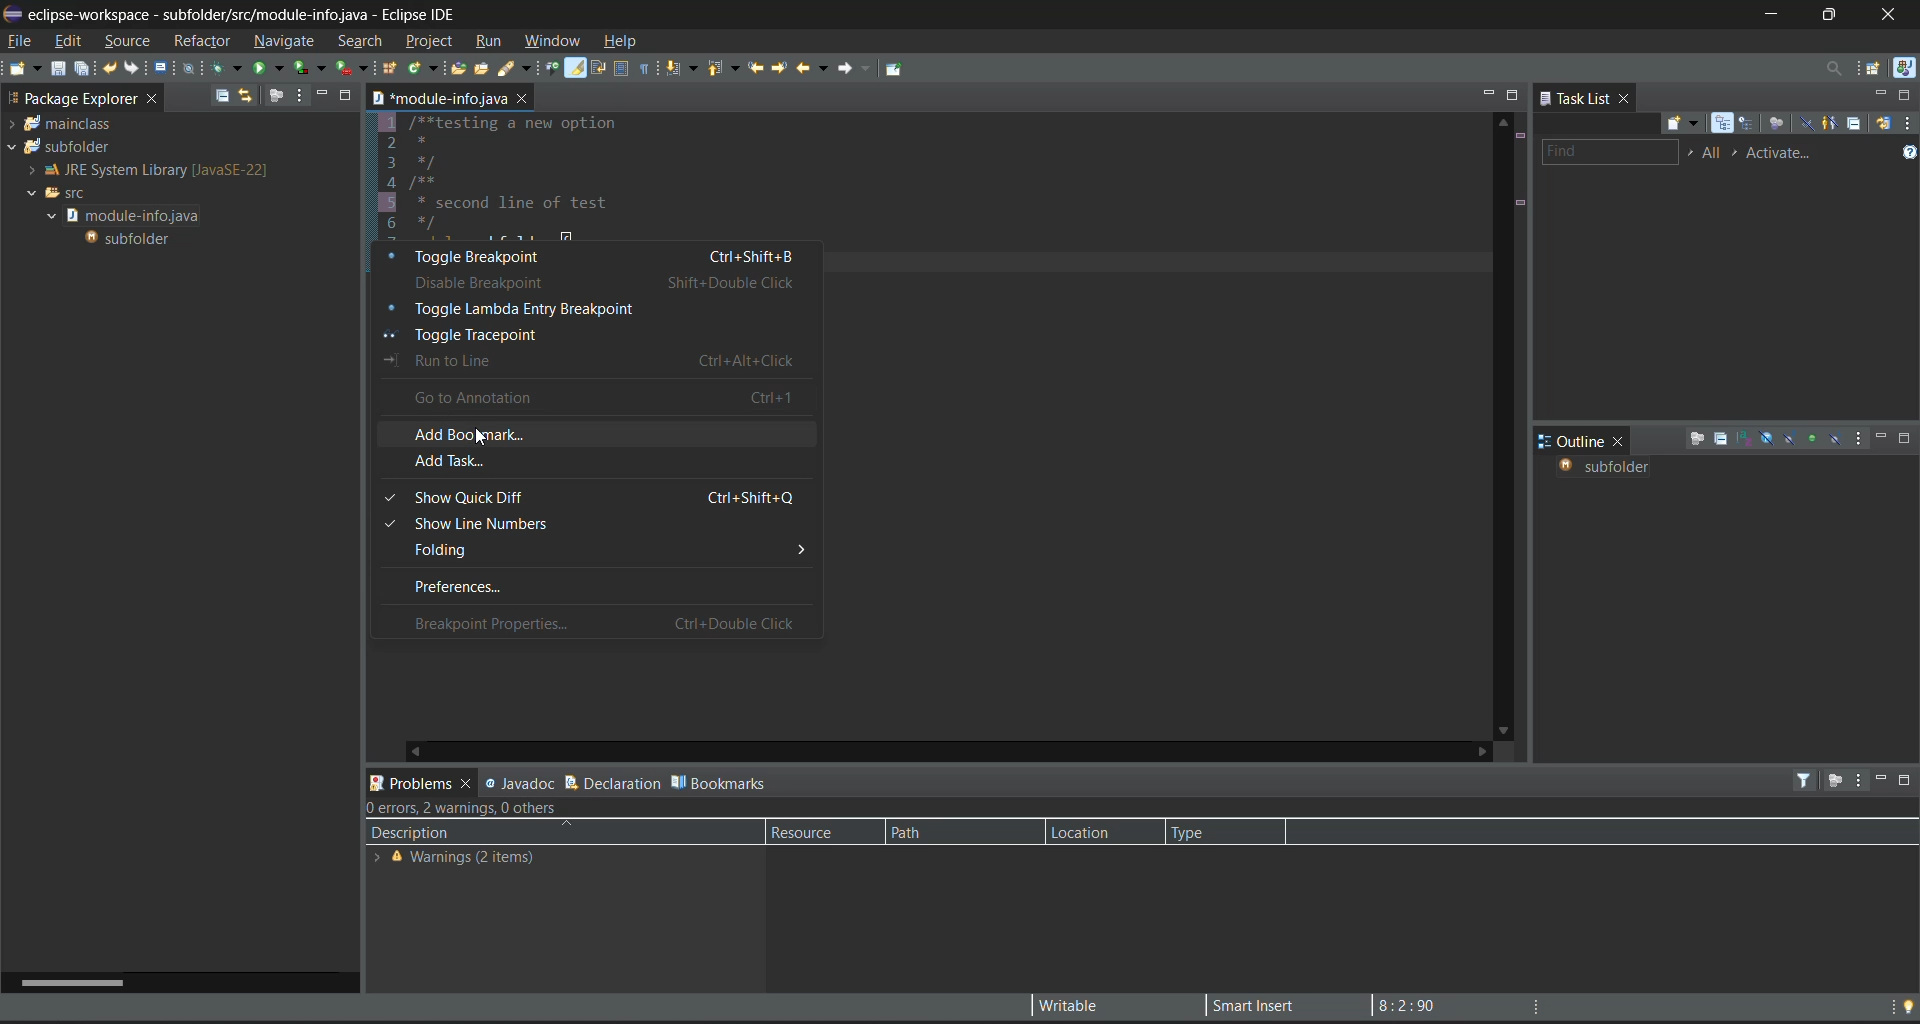  I want to click on collapse all, so click(222, 95).